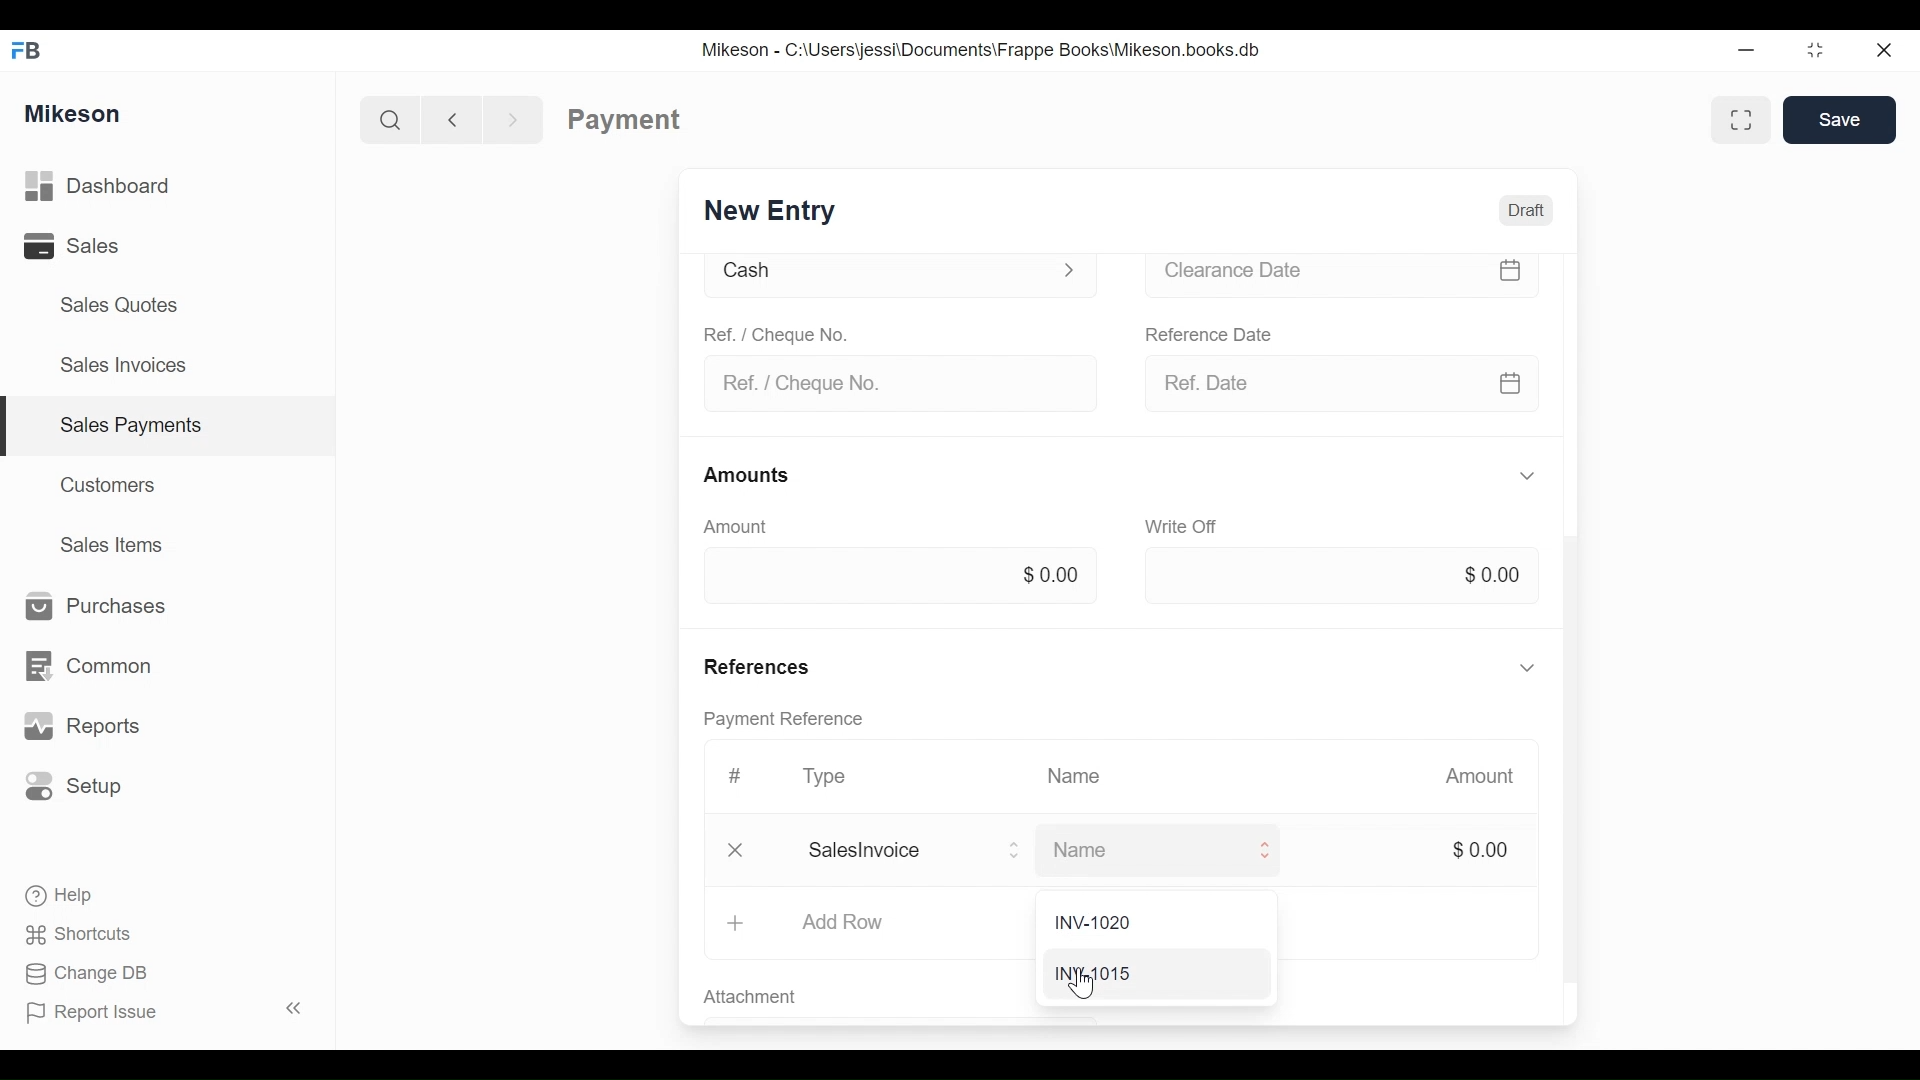 Image resolution: width=1920 pixels, height=1080 pixels. Describe the element at coordinates (1210, 333) in the screenshot. I see `Reference date` at that location.